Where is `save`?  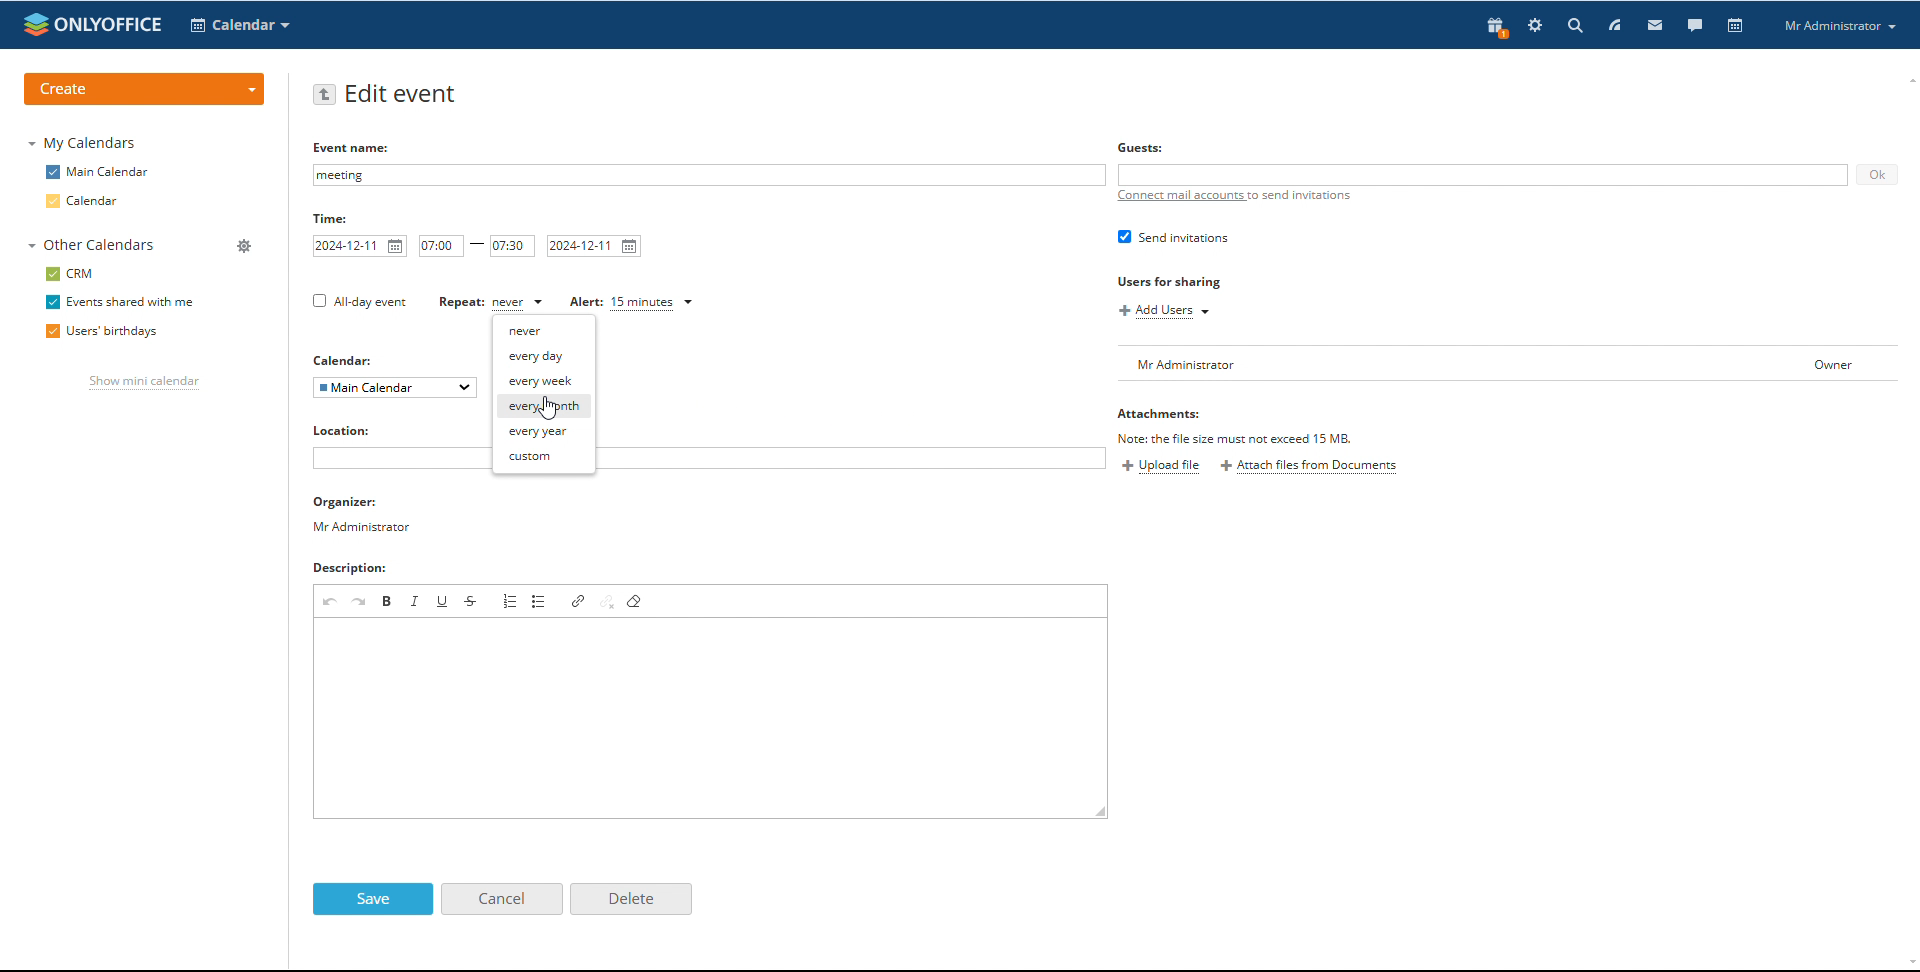
save is located at coordinates (373, 899).